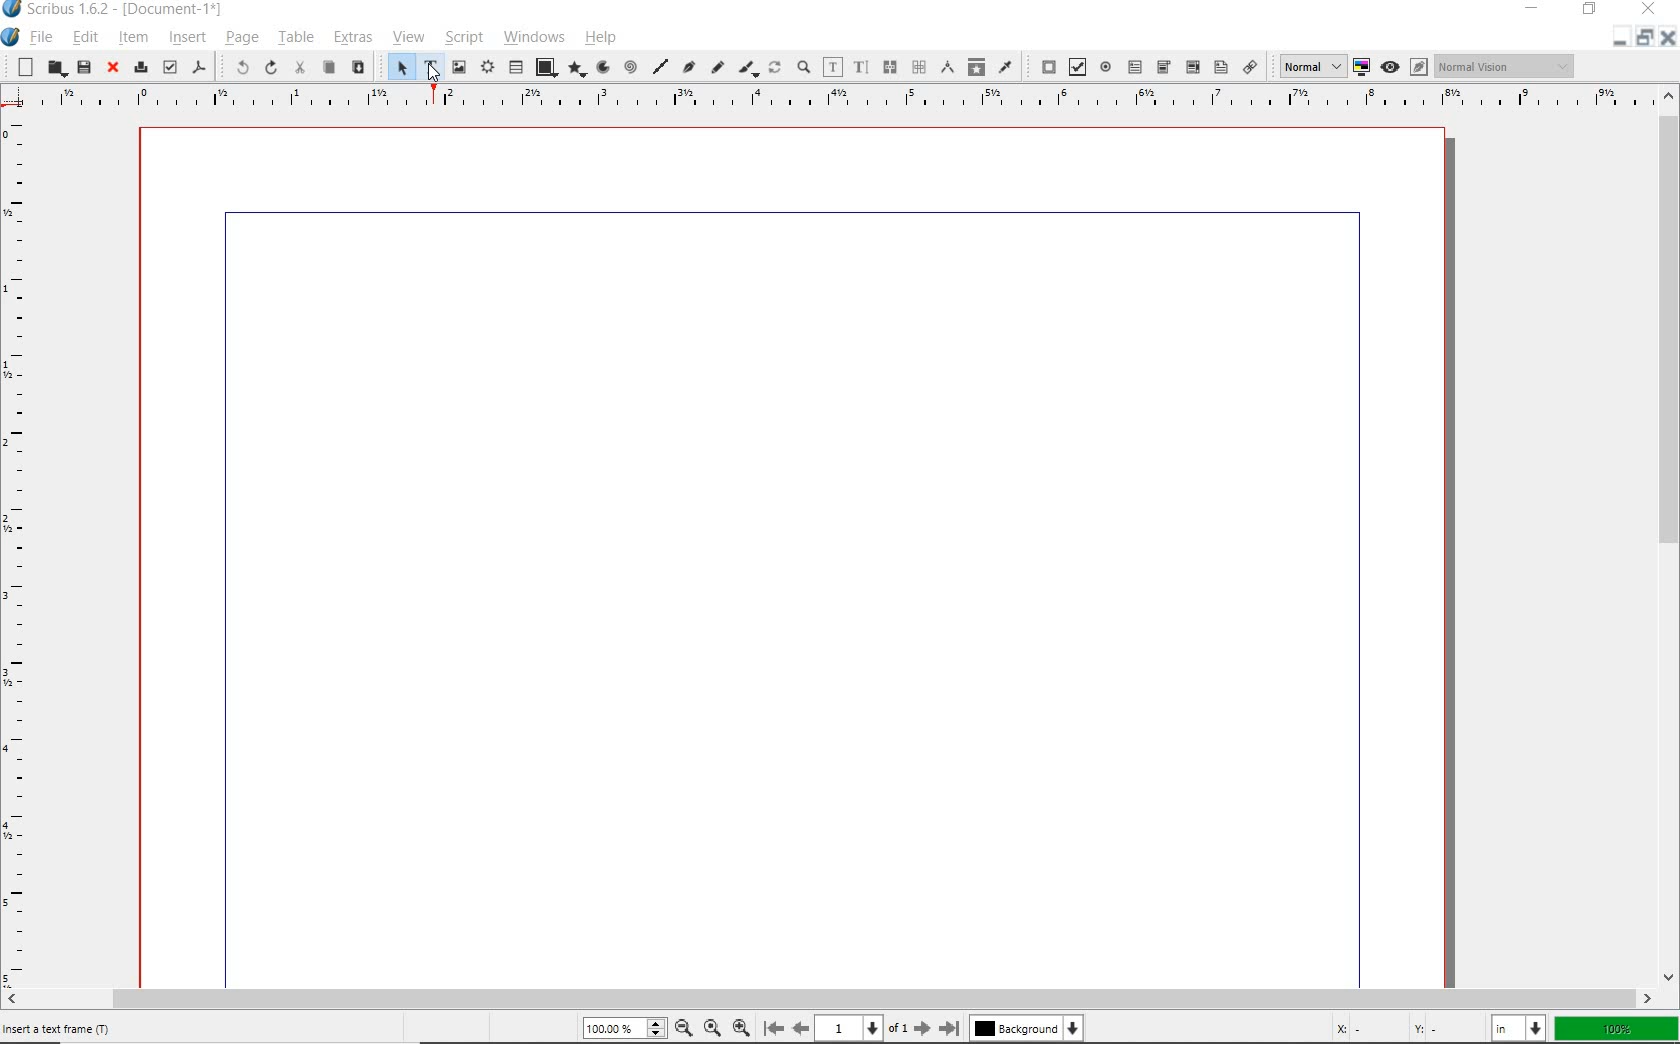 This screenshot has height=1044, width=1680. What do you see at coordinates (433, 71) in the screenshot?
I see `Cursor Position` at bounding box center [433, 71].